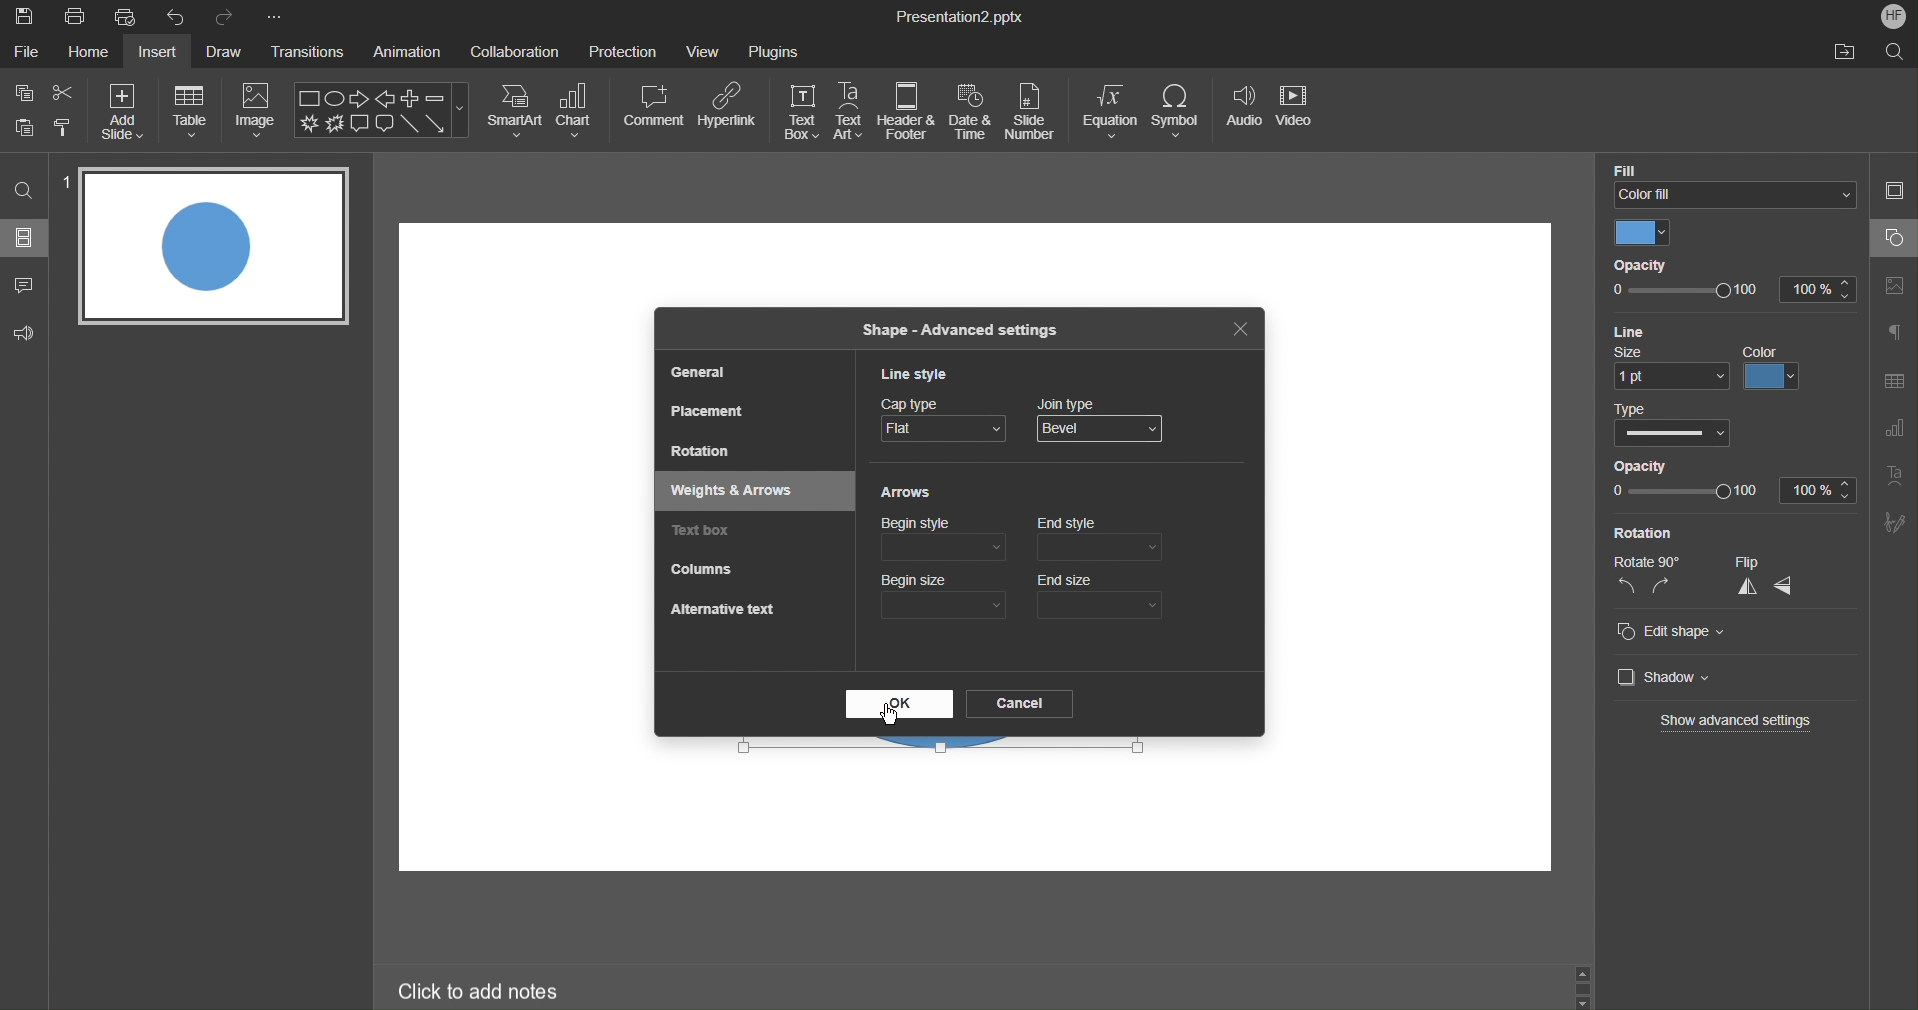 The image size is (1918, 1010). What do you see at coordinates (801, 112) in the screenshot?
I see `Text Box` at bounding box center [801, 112].